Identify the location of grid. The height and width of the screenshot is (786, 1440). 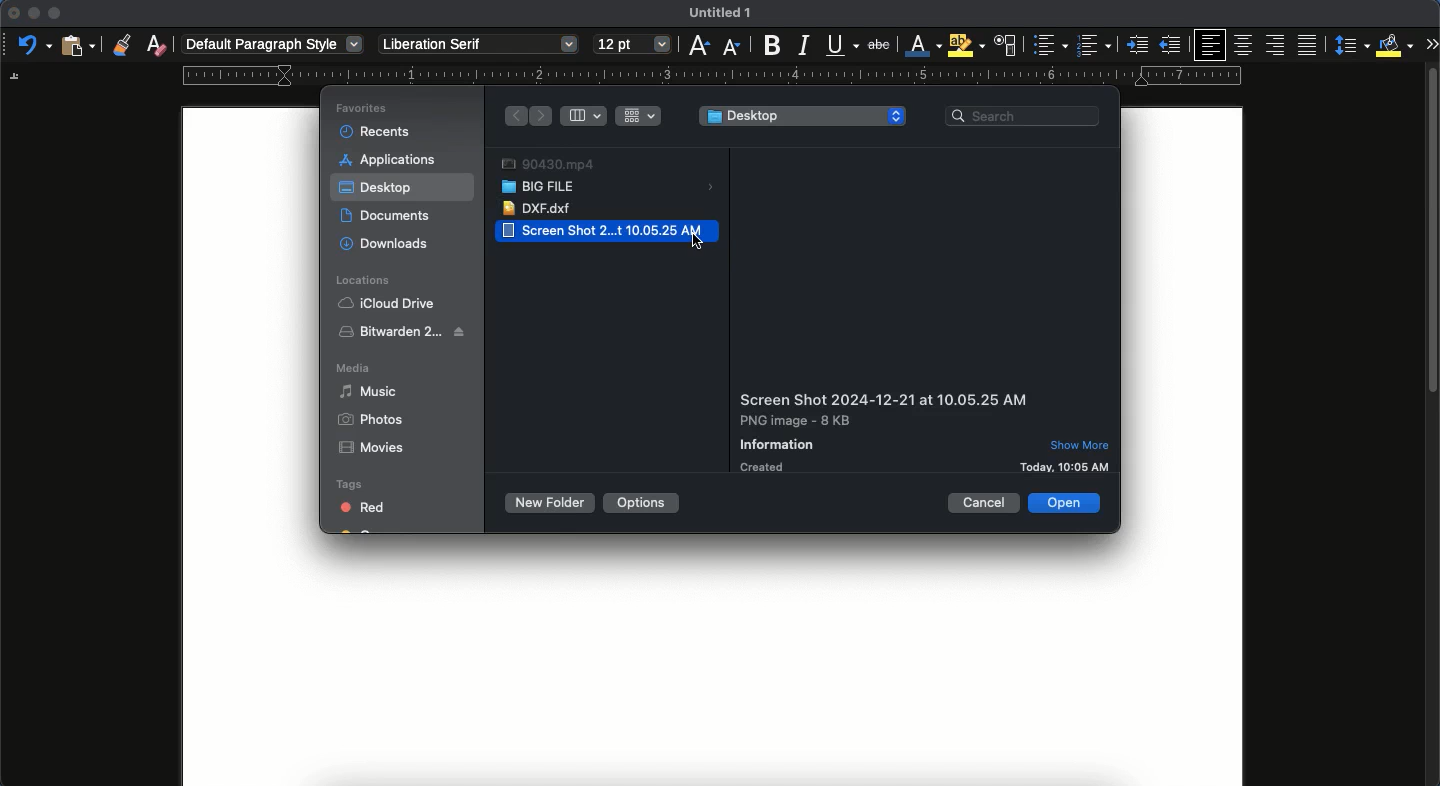
(639, 116).